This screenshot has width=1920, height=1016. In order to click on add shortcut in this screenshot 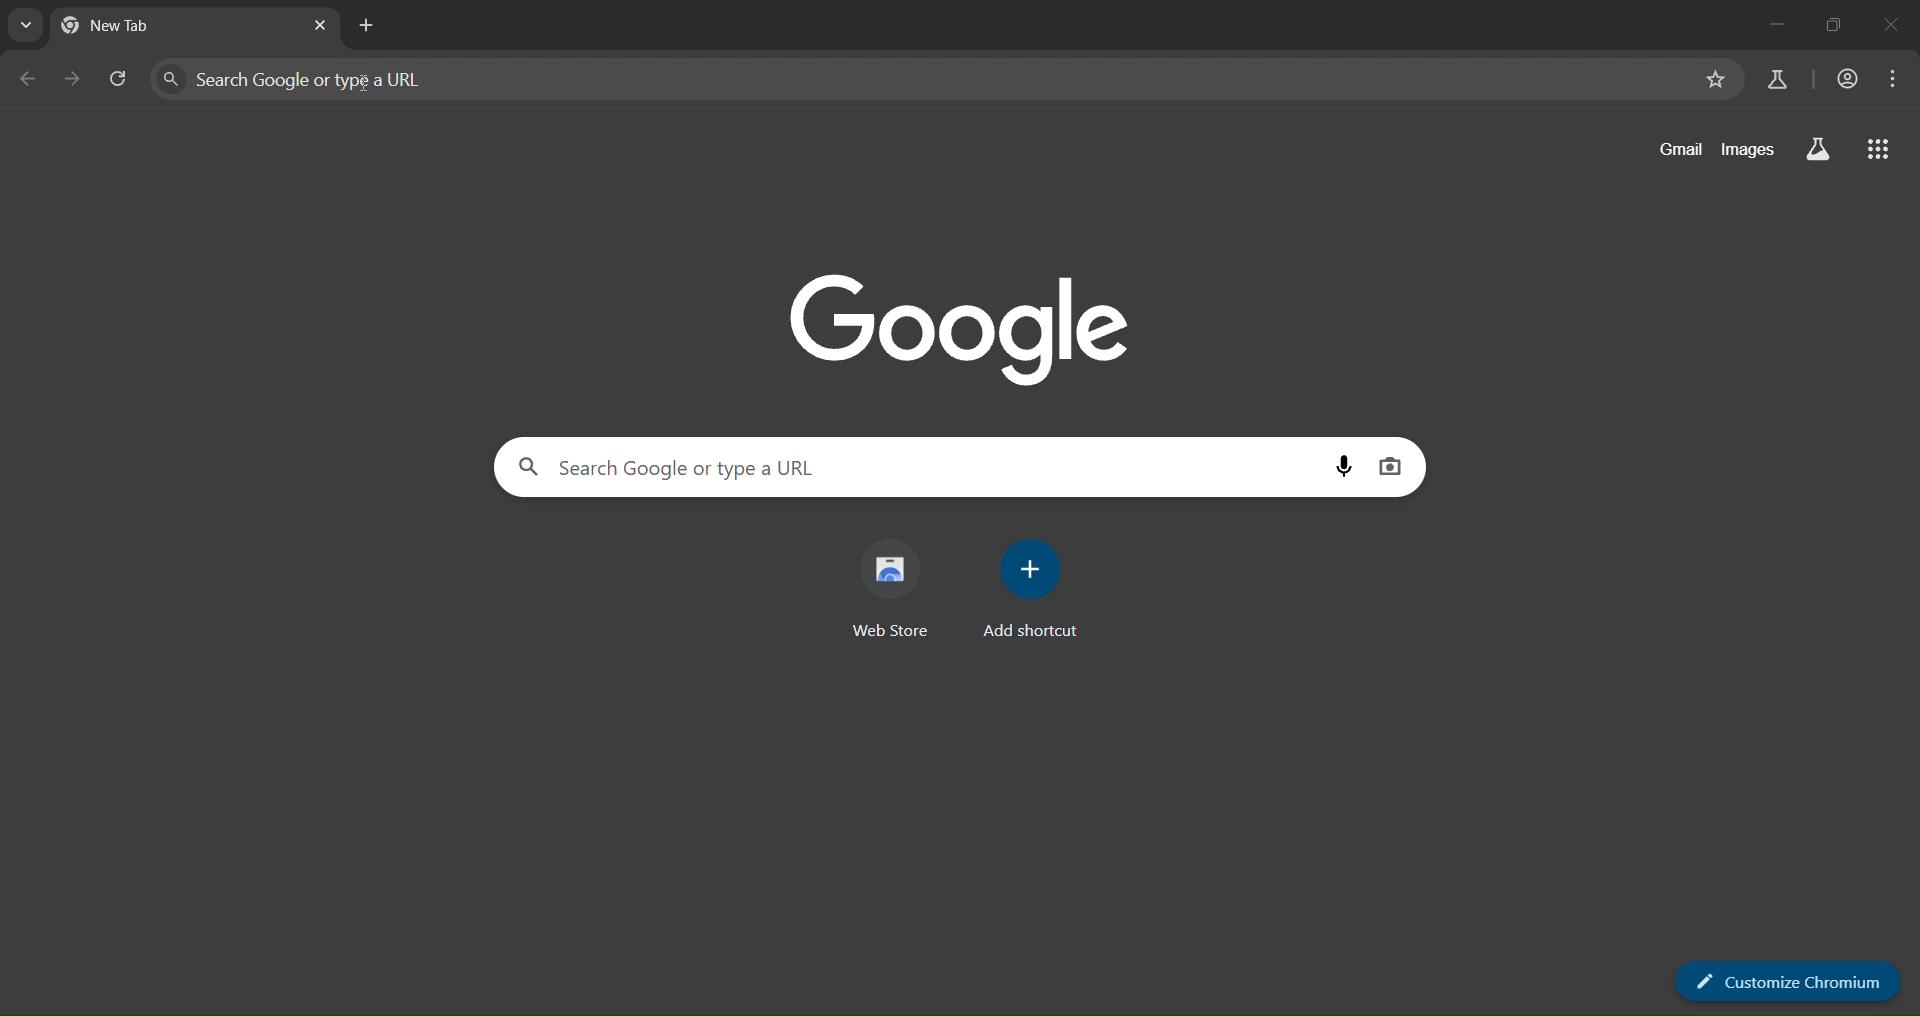, I will do `click(1036, 585)`.